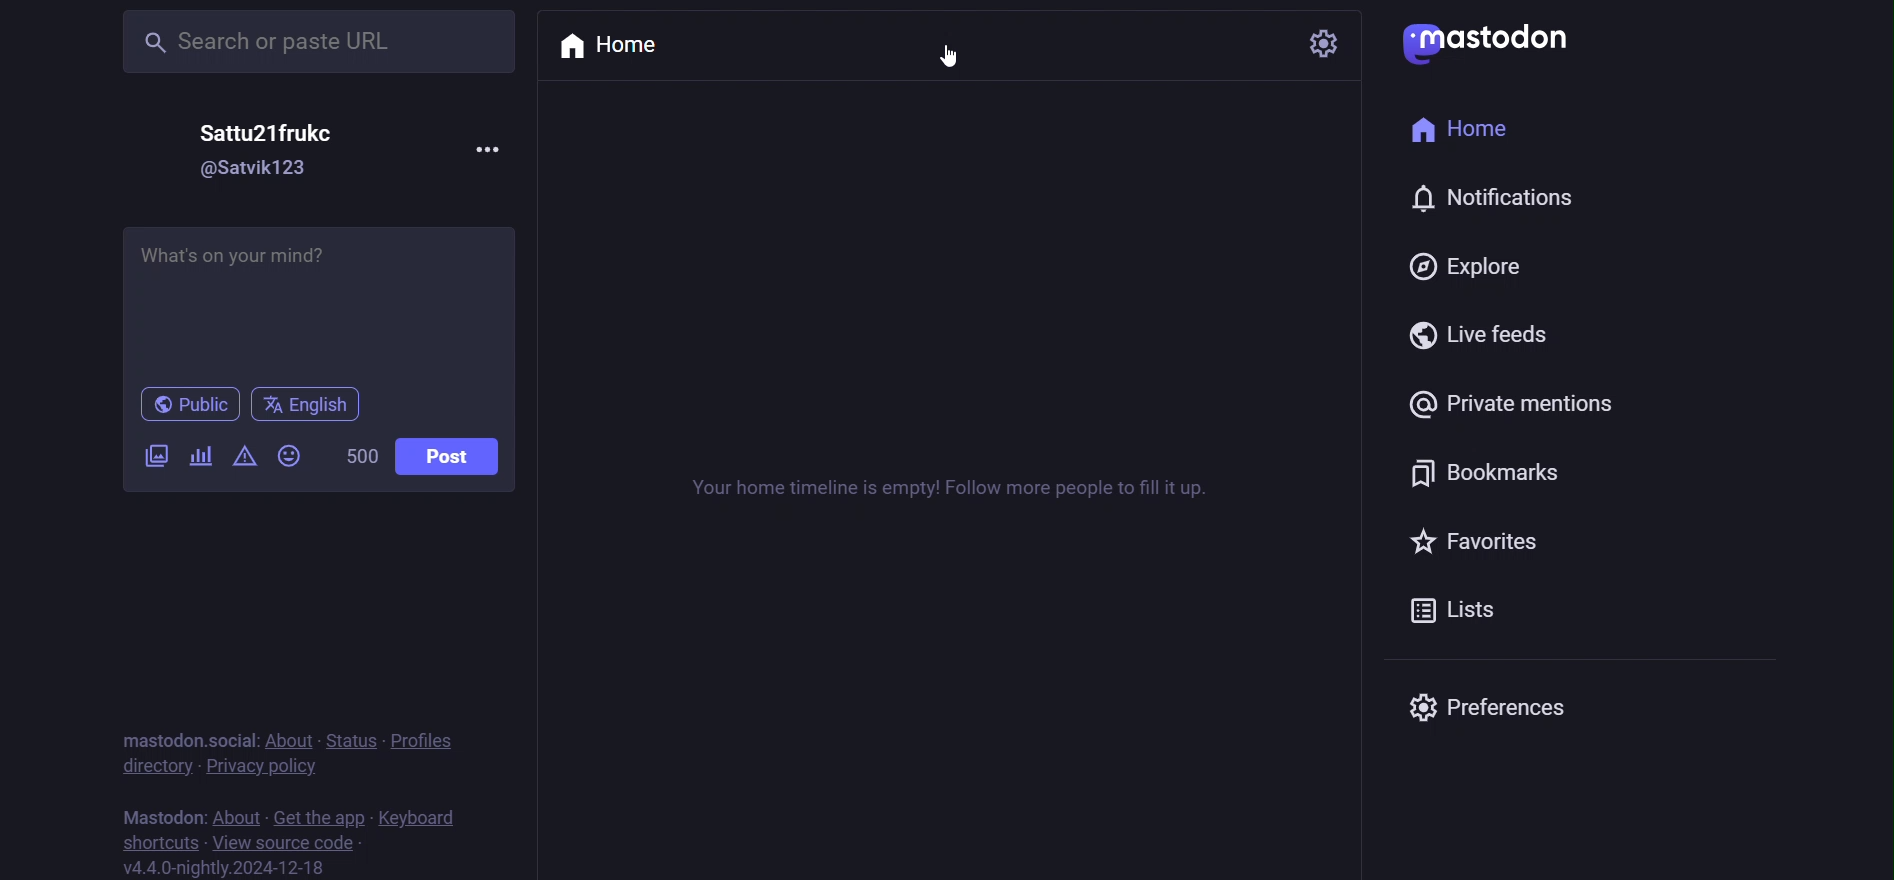  What do you see at coordinates (156, 842) in the screenshot?
I see `shortcut` at bounding box center [156, 842].